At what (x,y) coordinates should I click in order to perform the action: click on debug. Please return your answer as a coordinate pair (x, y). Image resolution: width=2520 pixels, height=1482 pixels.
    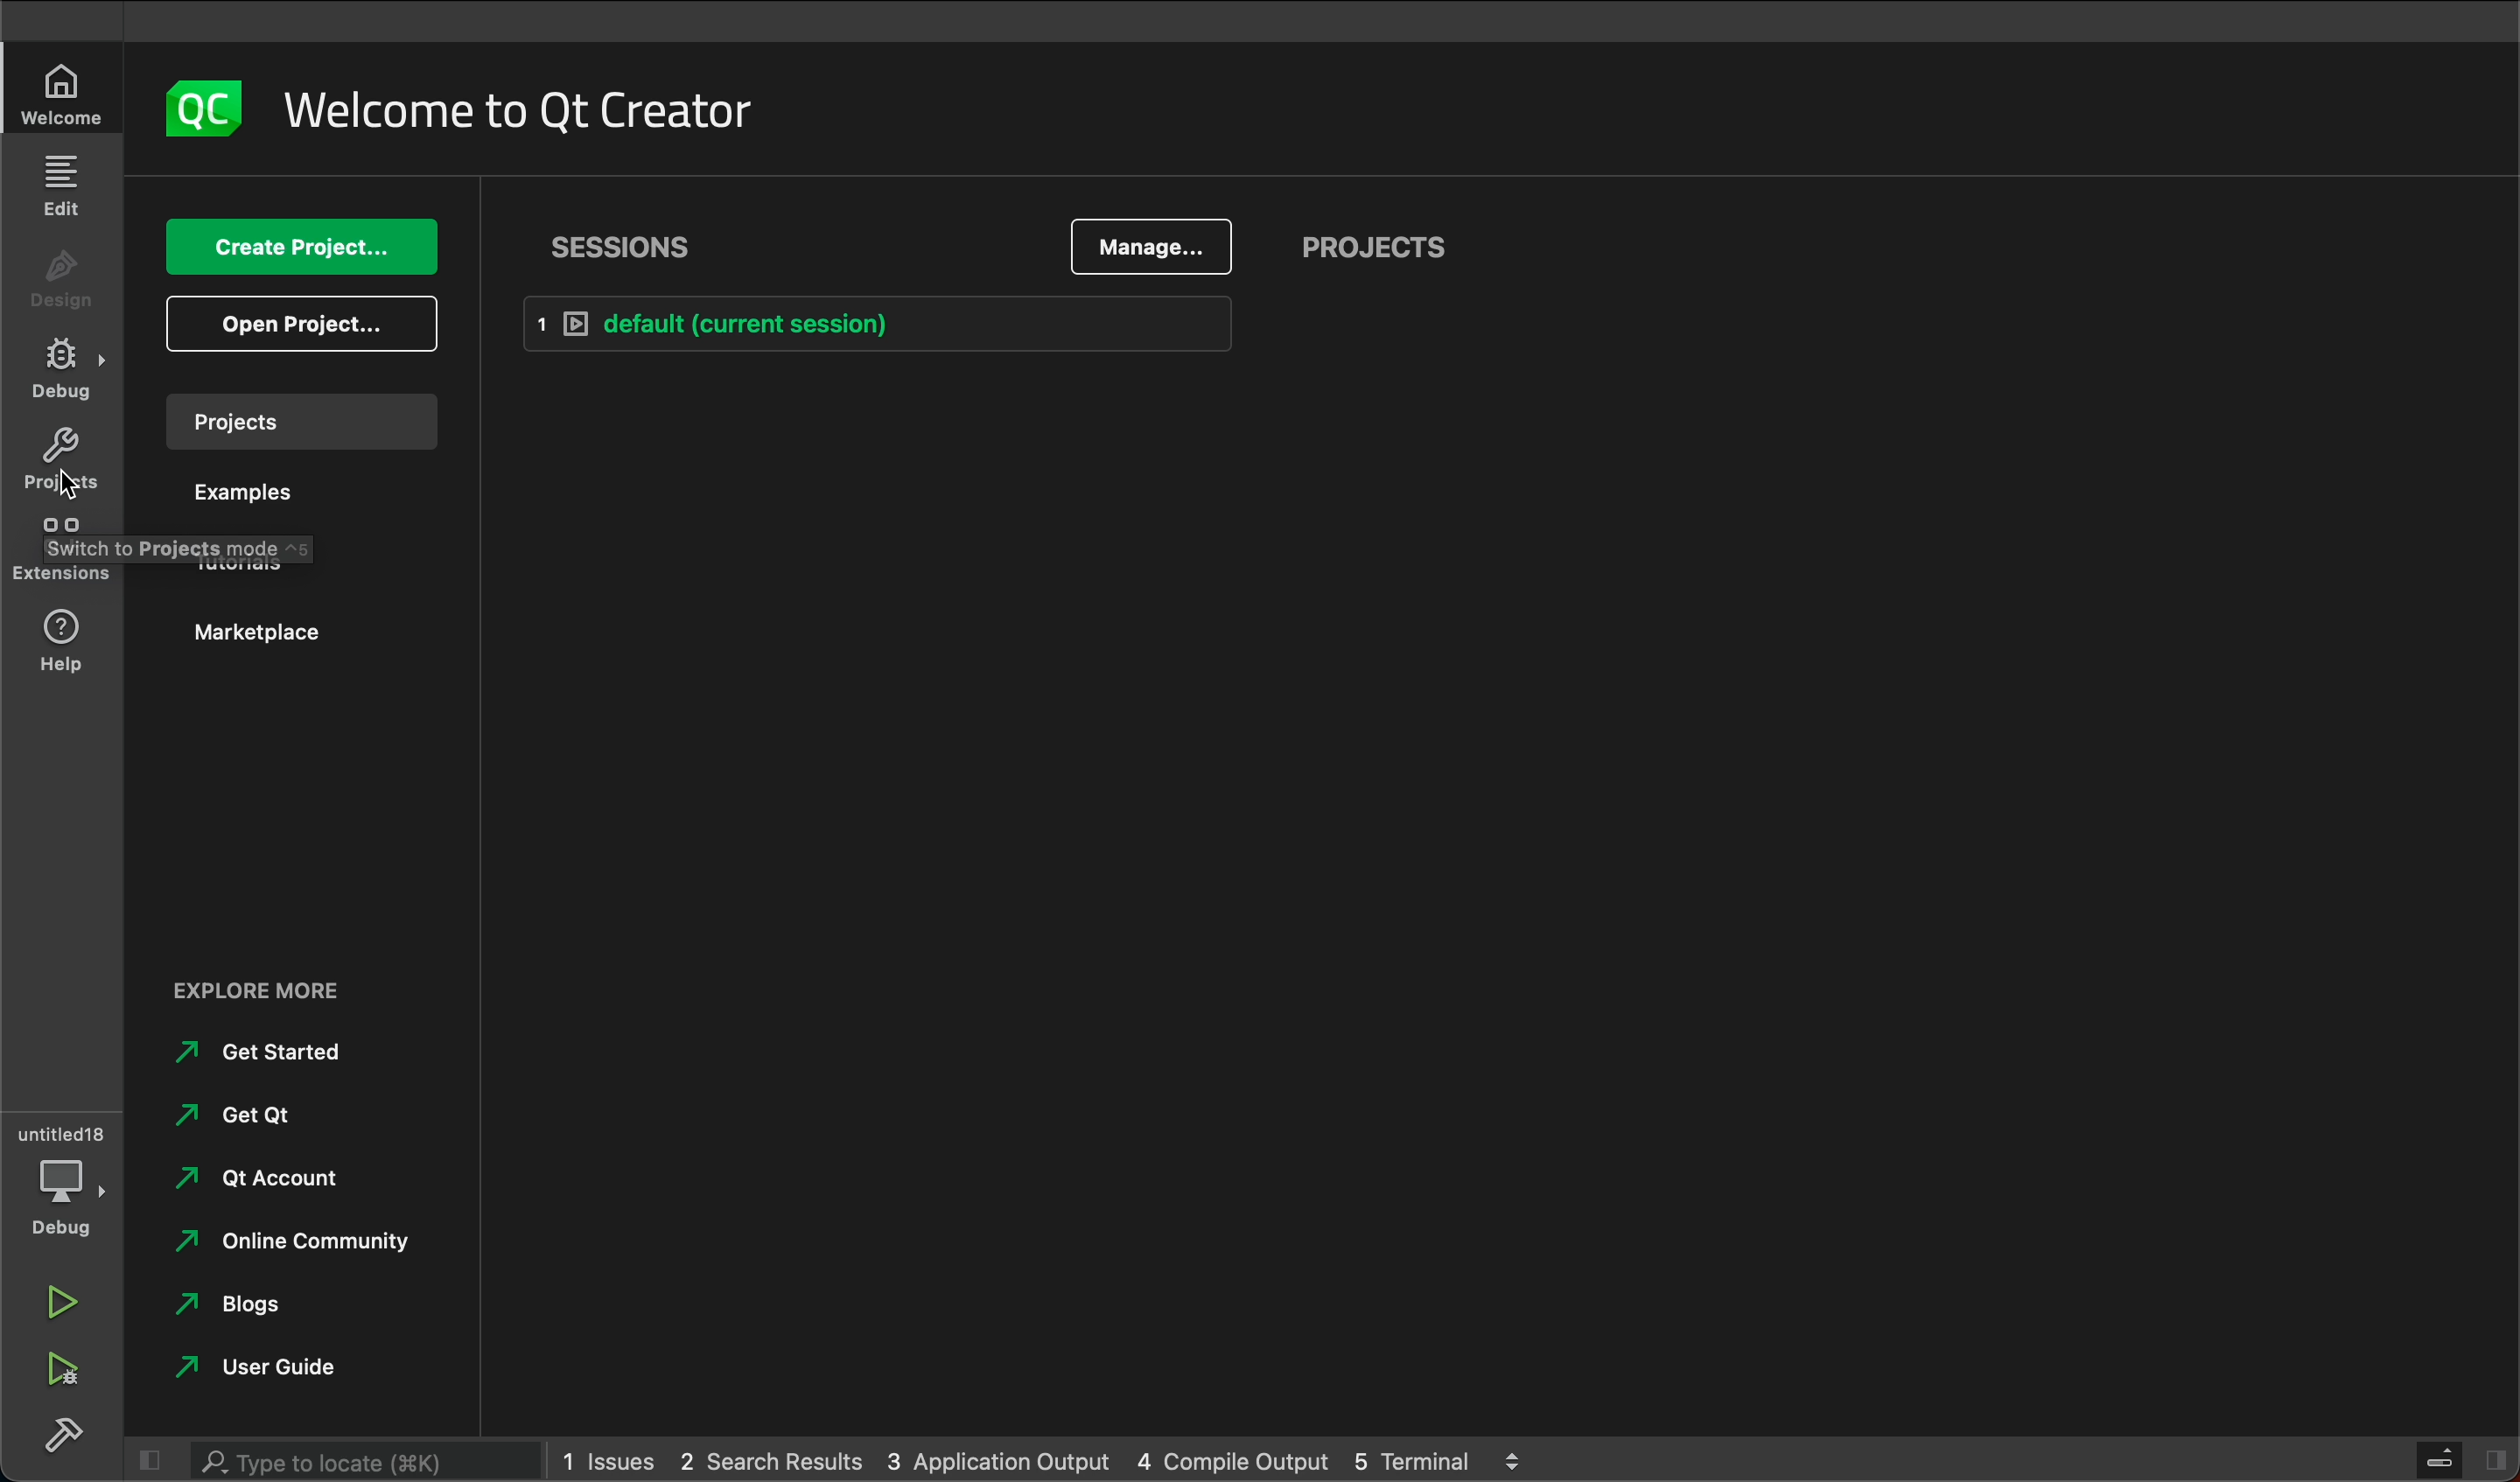
    Looking at the image, I should click on (67, 366).